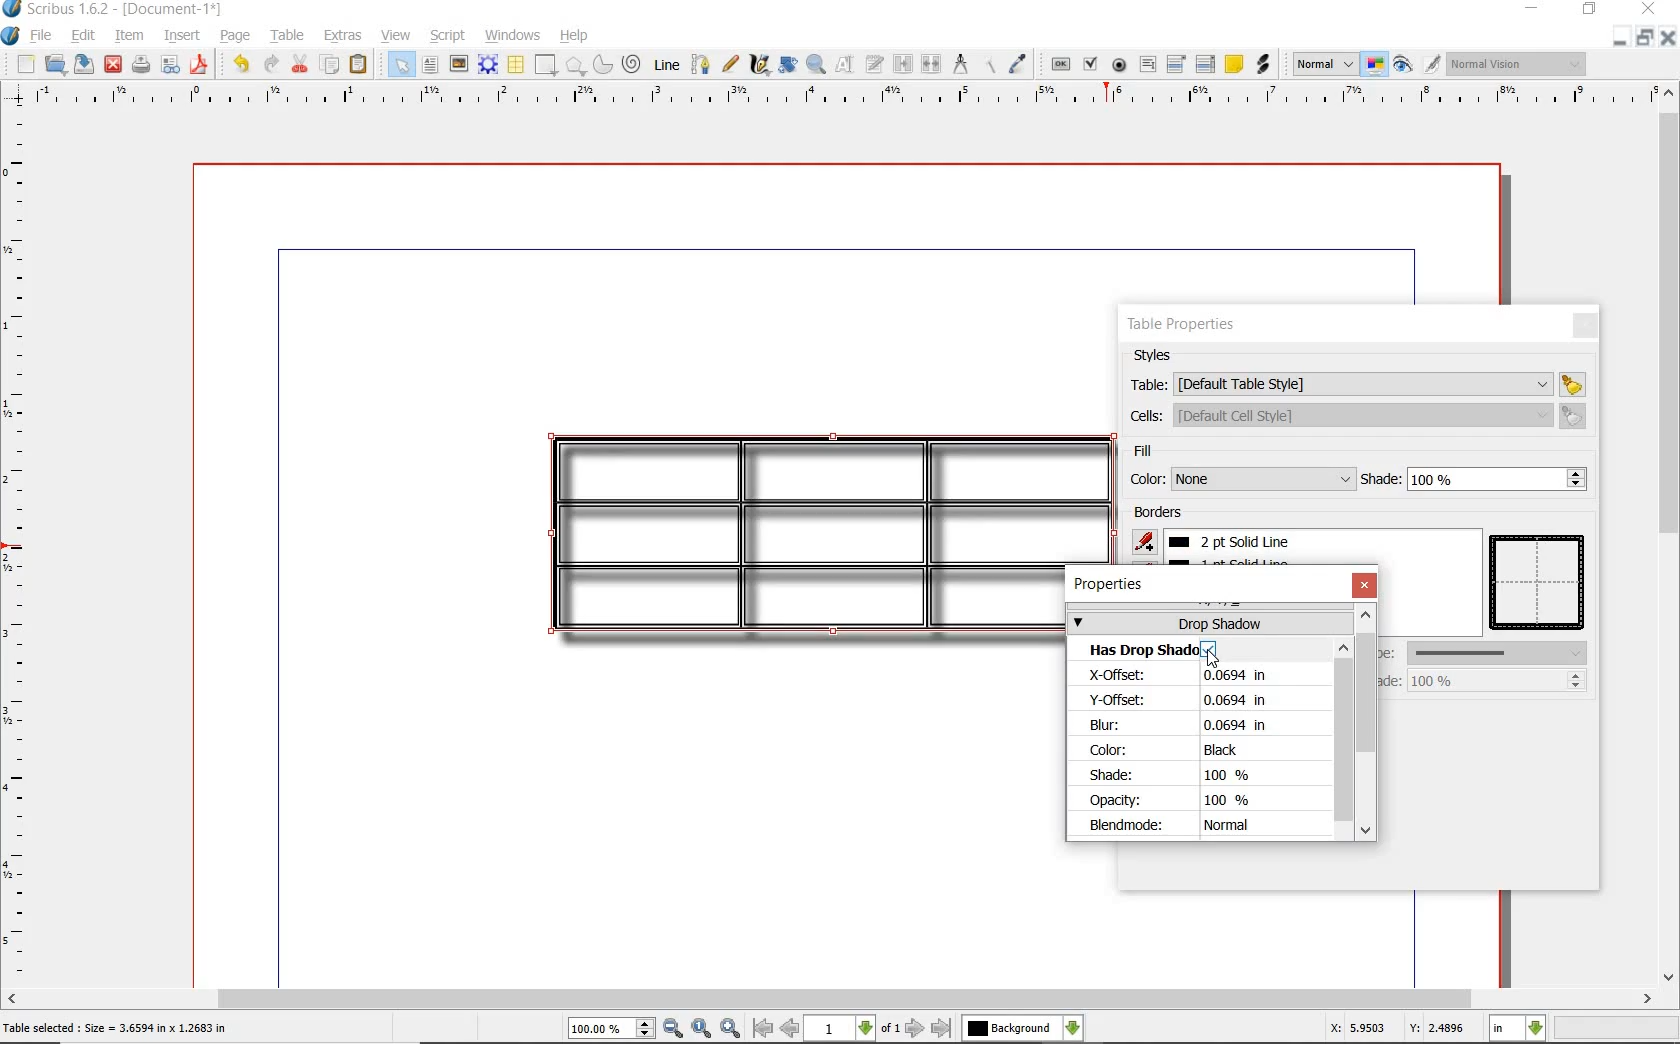  Describe the element at coordinates (916, 1027) in the screenshot. I see `go to next page` at that location.